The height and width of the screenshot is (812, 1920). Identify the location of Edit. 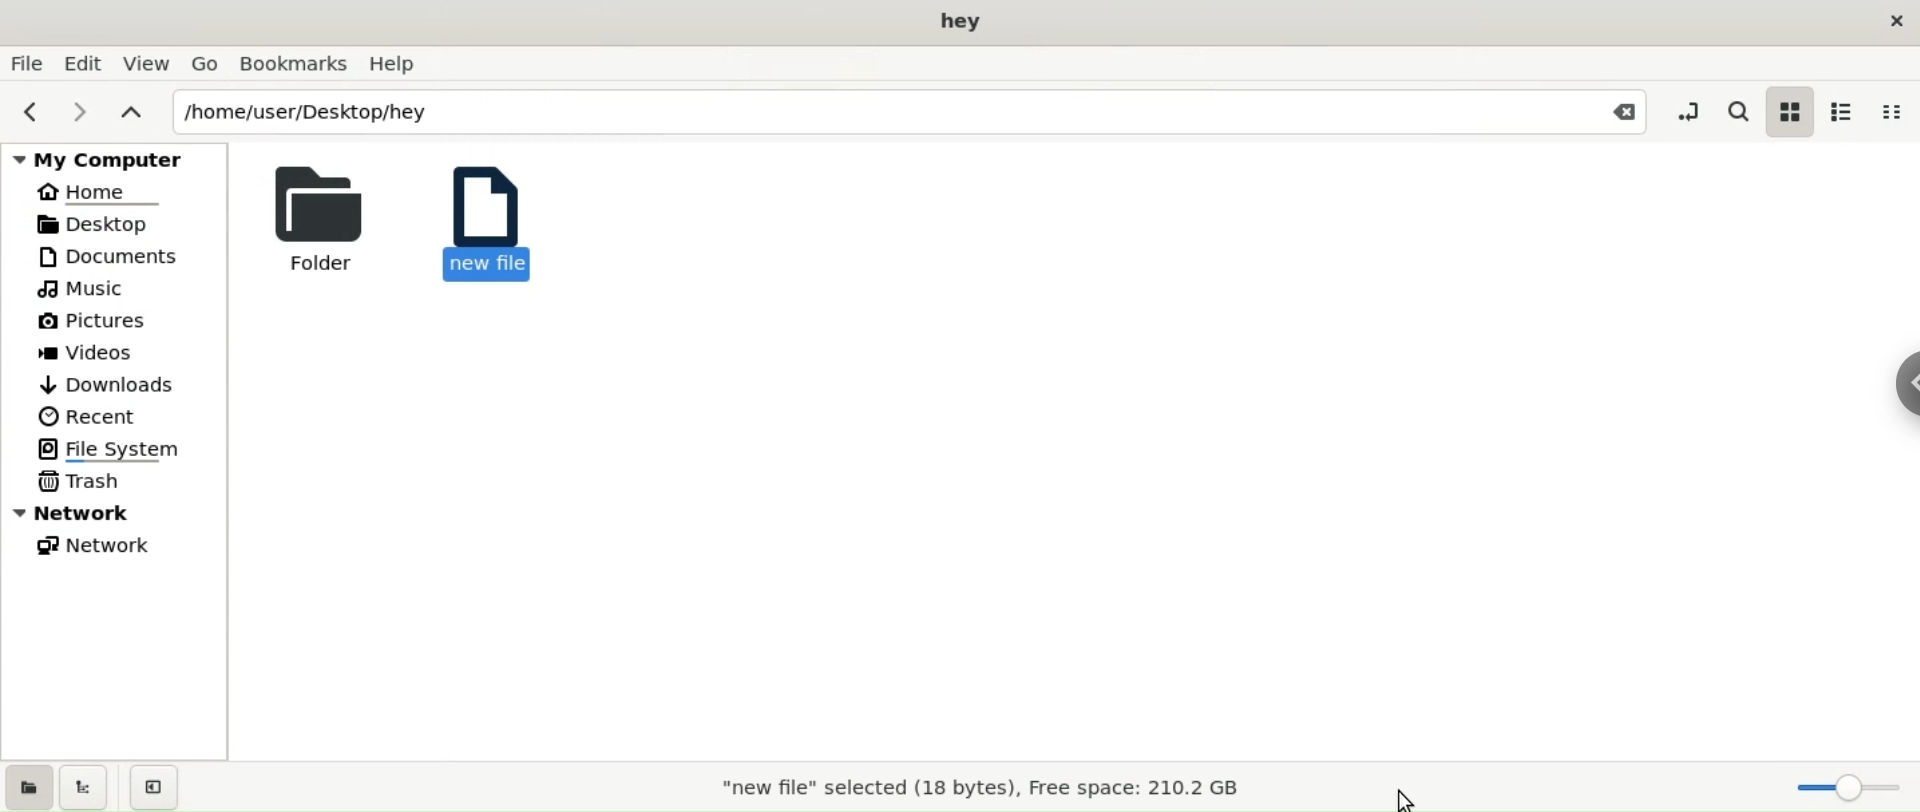
(84, 62).